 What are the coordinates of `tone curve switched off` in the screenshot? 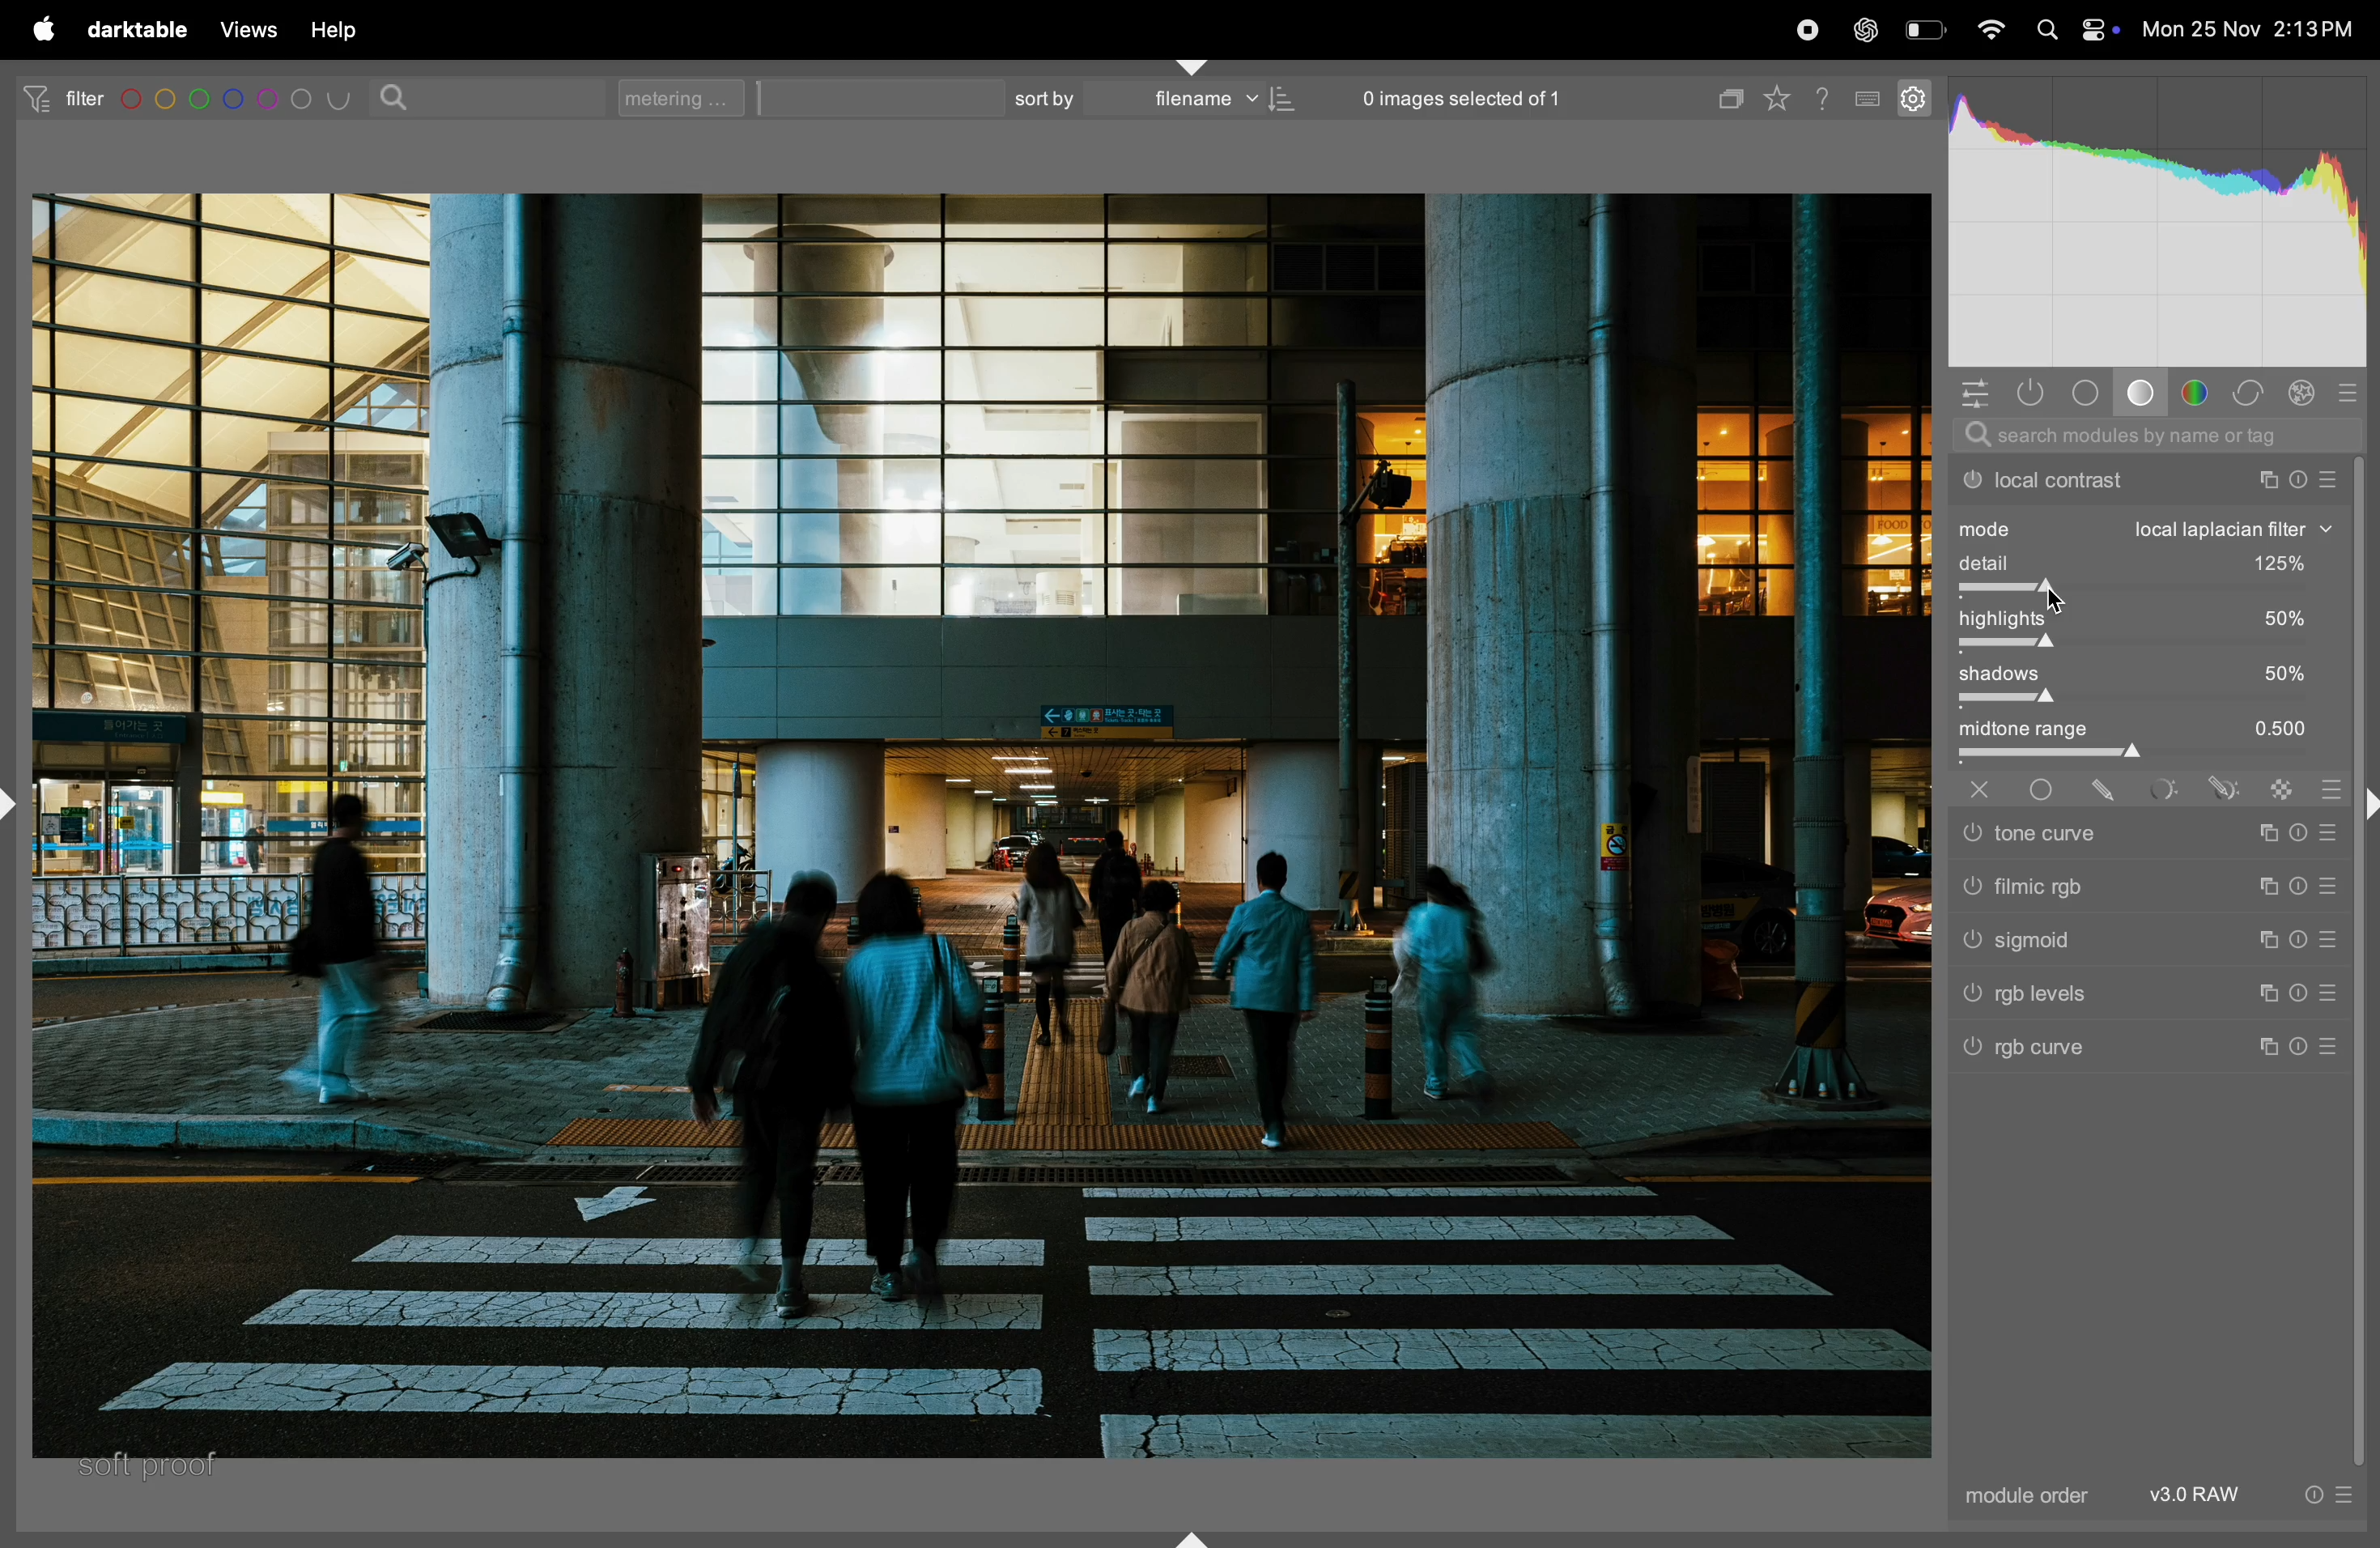 It's located at (1970, 834).